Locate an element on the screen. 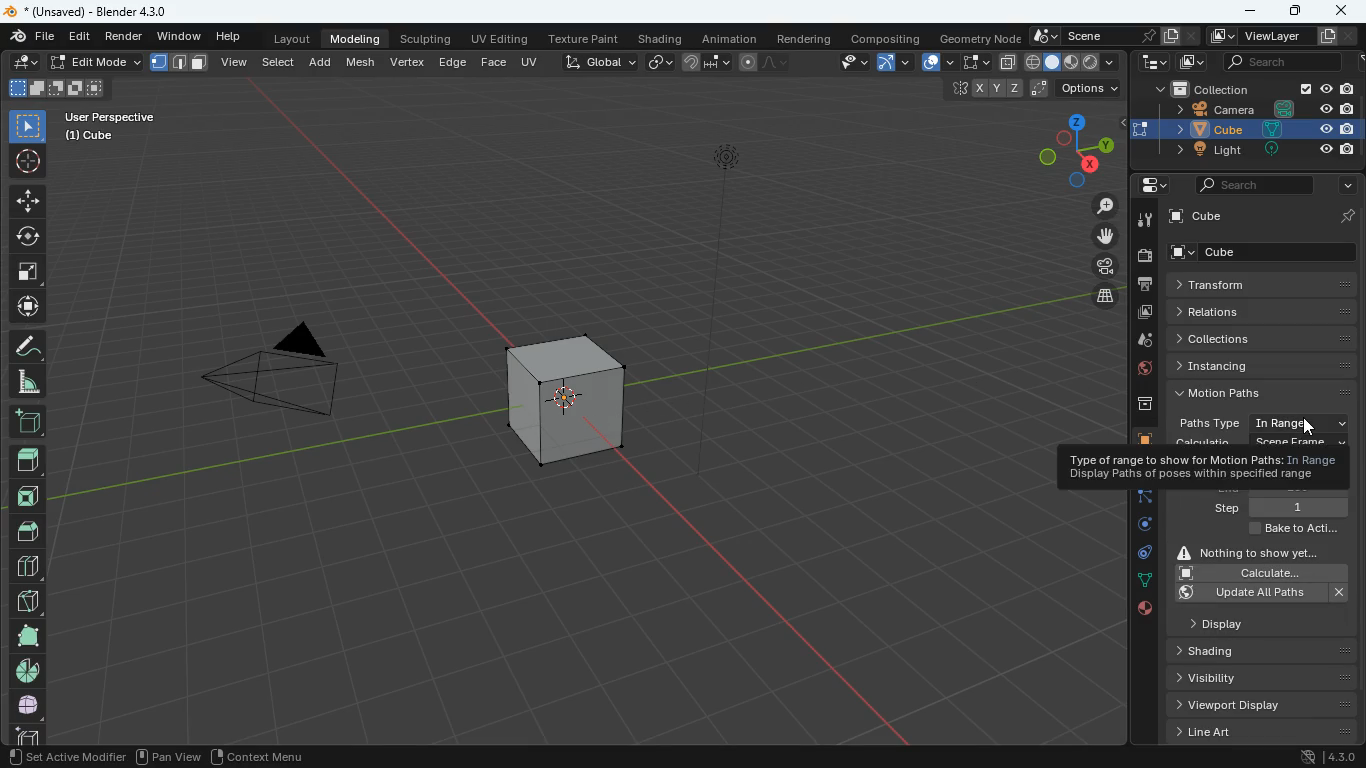 The width and height of the screenshot is (1366, 768). layout is located at coordinates (288, 40).